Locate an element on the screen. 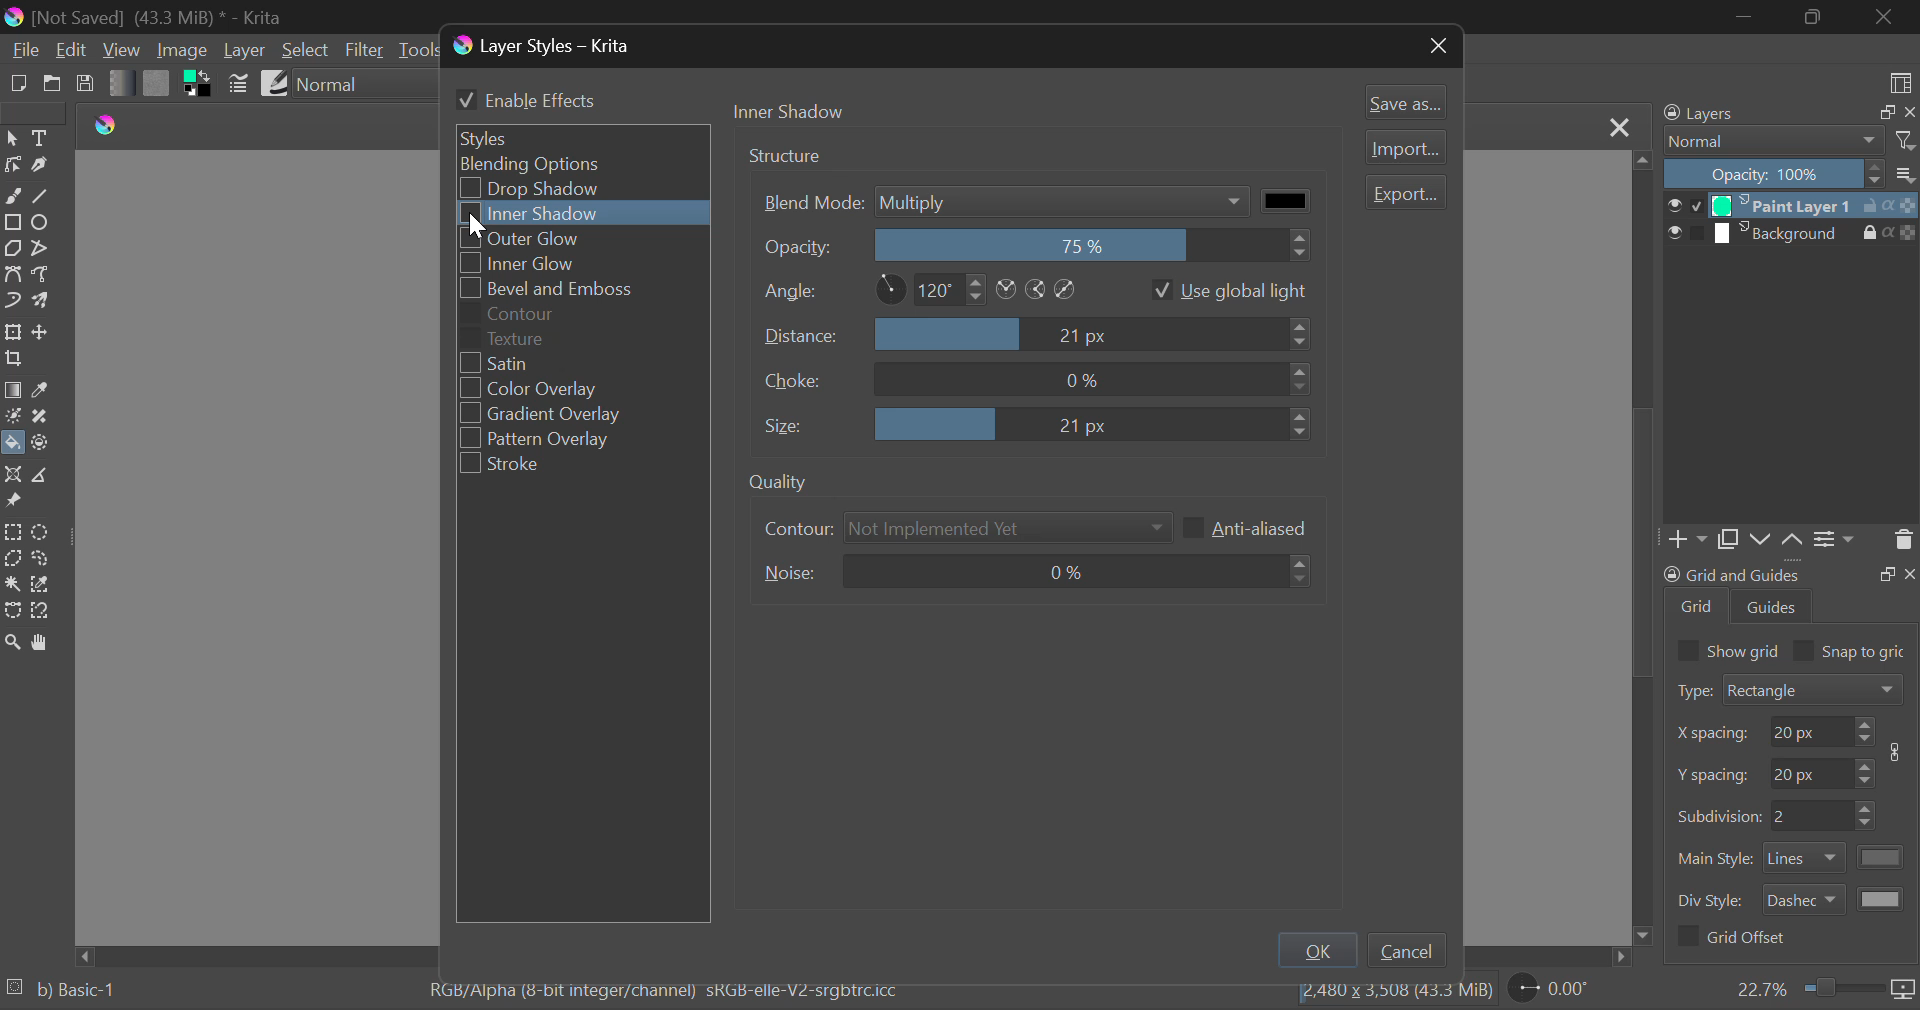 The height and width of the screenshot is (1010, 1920). Similar Color Selection is located at coordinates (41, 586).